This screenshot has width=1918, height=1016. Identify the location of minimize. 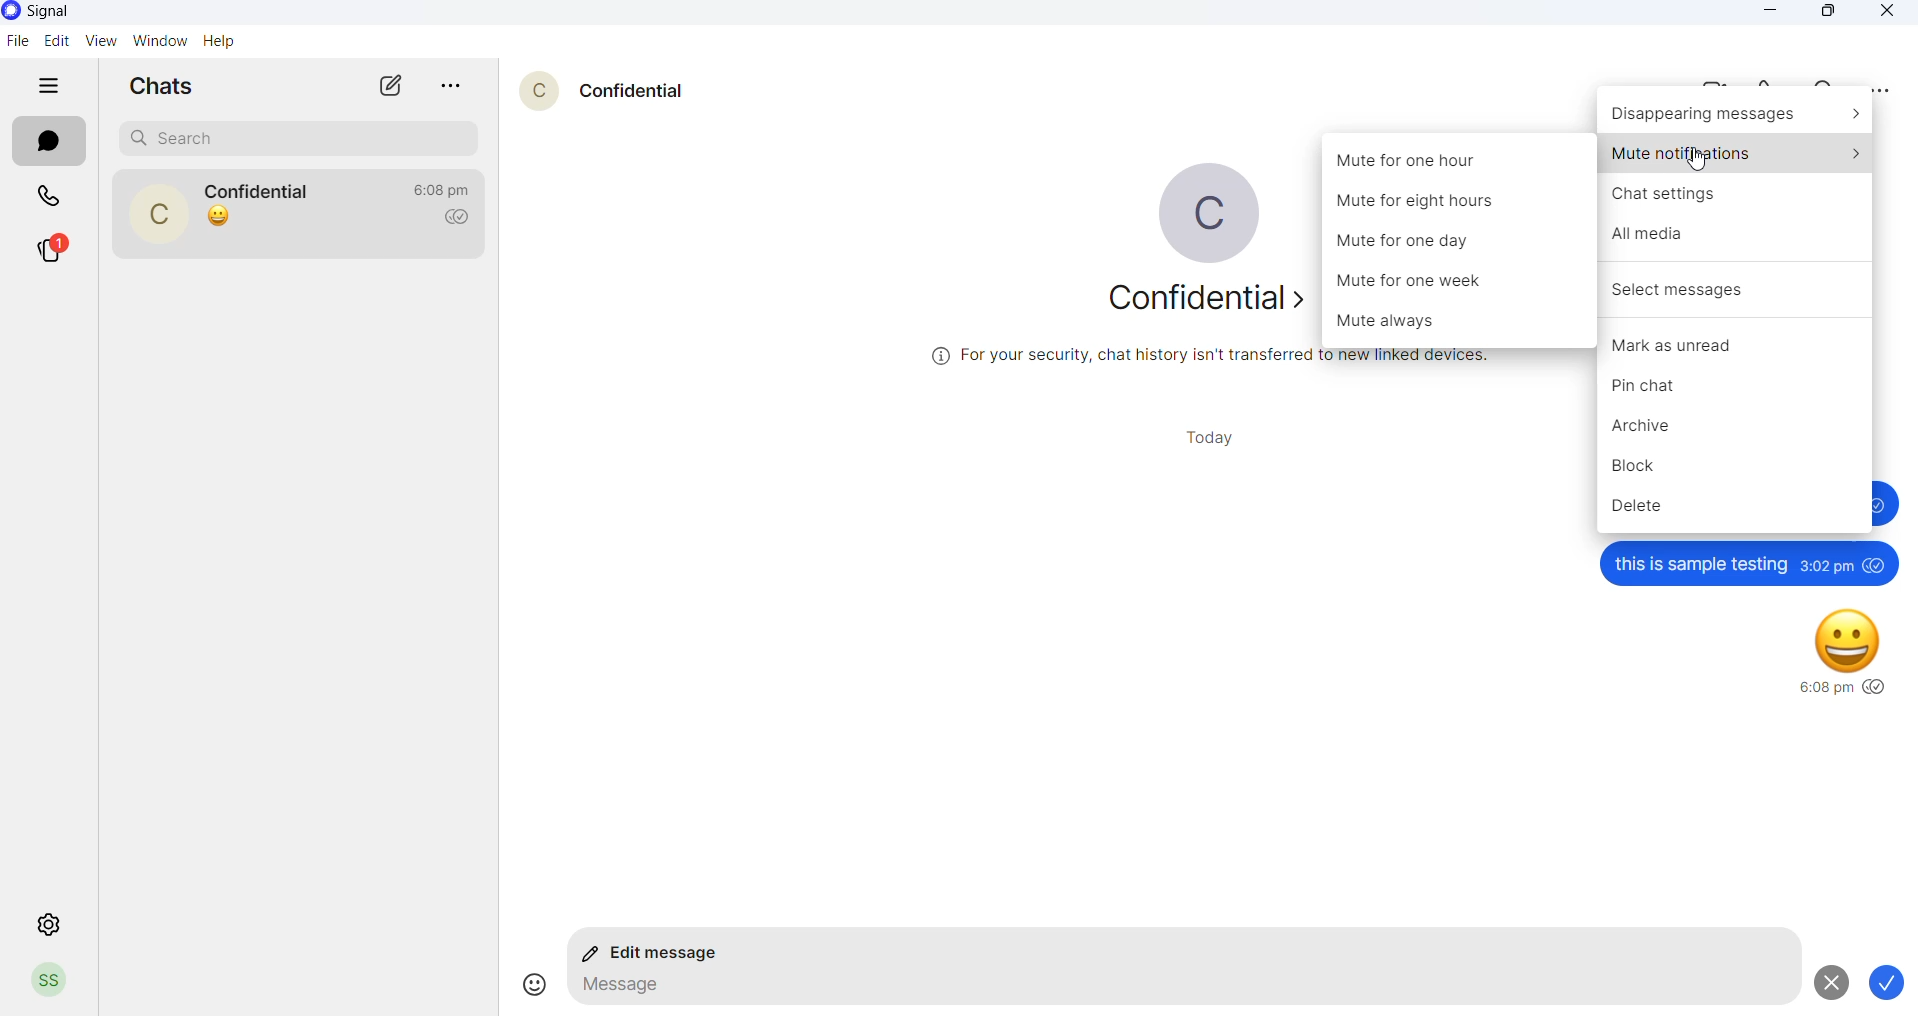
(1777, 12).